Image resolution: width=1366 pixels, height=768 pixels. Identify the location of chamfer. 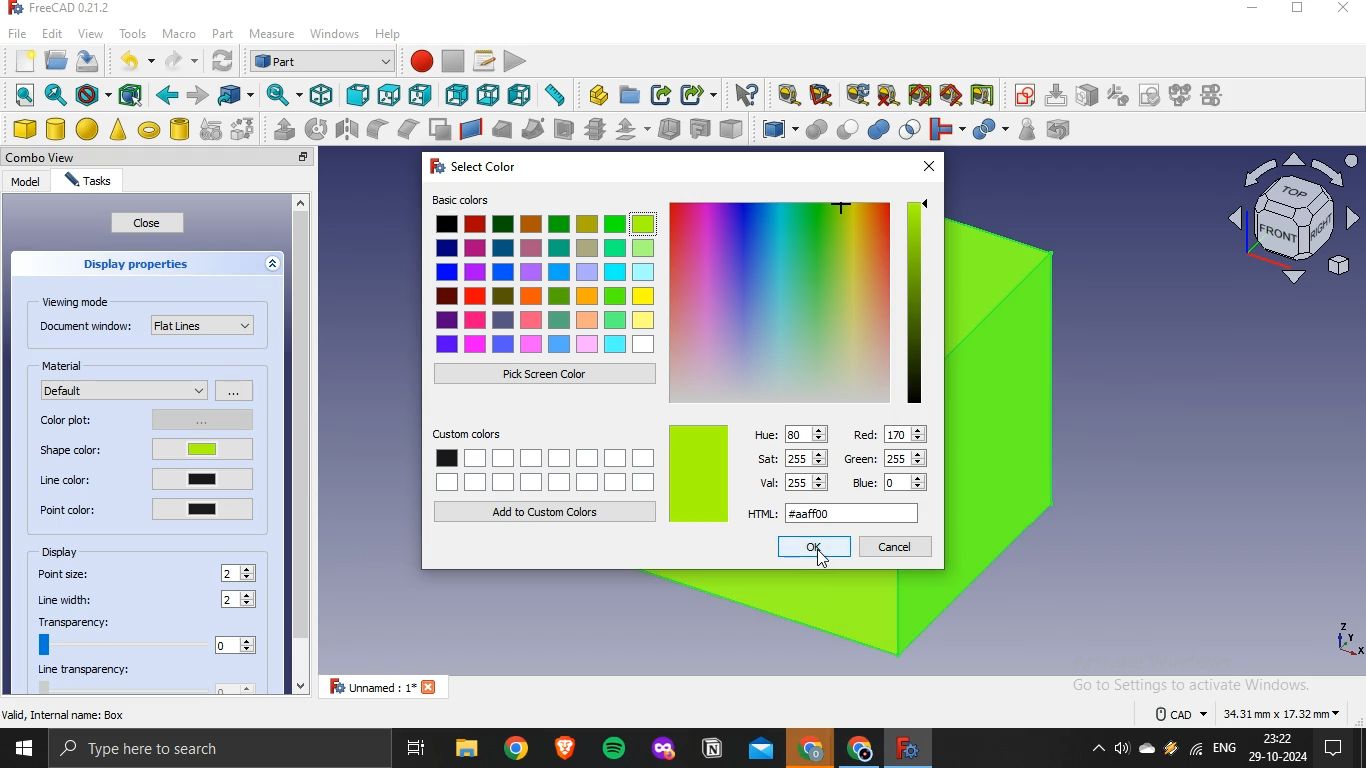
(407, 128).